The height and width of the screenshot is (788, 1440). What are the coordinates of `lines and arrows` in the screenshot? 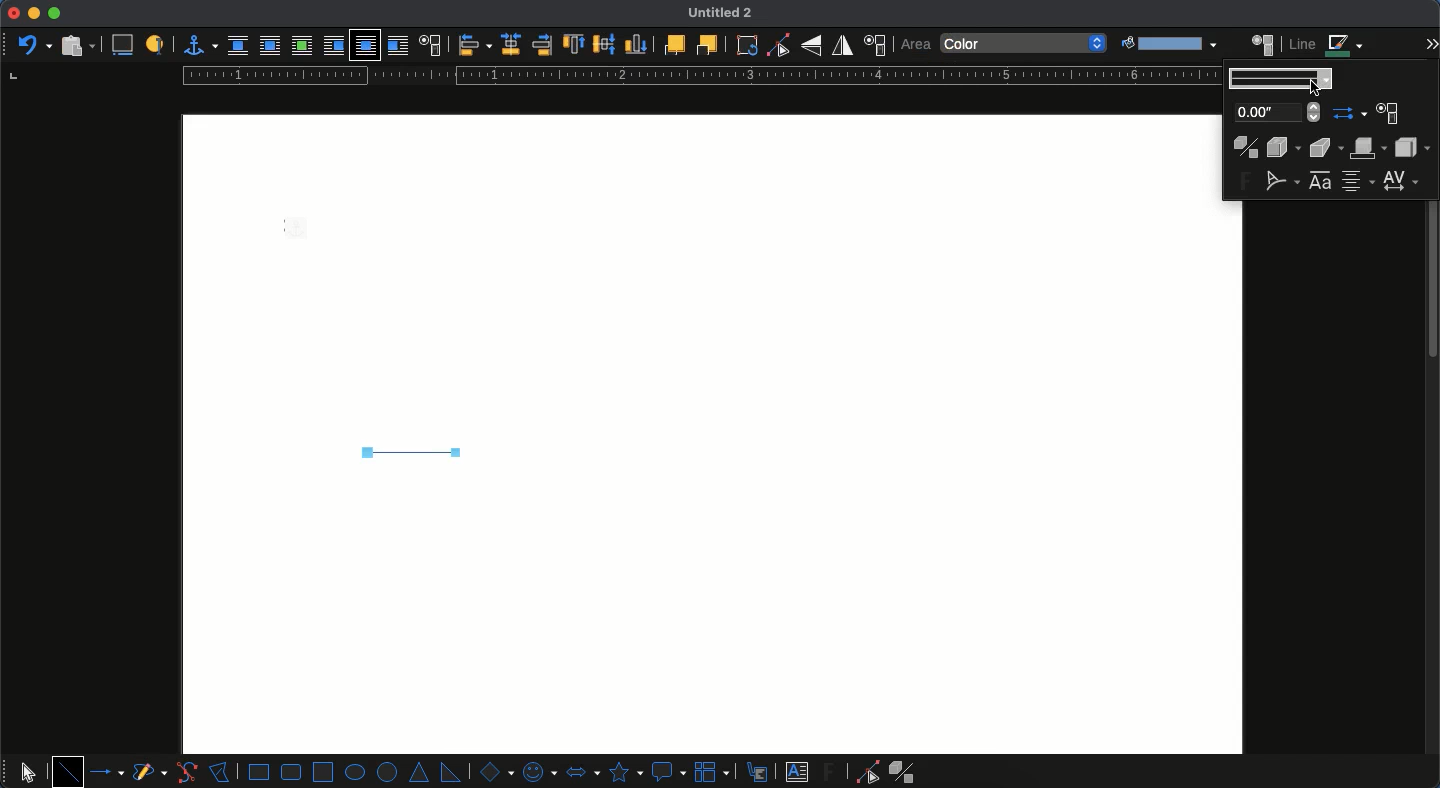 It's located at (109, 772).